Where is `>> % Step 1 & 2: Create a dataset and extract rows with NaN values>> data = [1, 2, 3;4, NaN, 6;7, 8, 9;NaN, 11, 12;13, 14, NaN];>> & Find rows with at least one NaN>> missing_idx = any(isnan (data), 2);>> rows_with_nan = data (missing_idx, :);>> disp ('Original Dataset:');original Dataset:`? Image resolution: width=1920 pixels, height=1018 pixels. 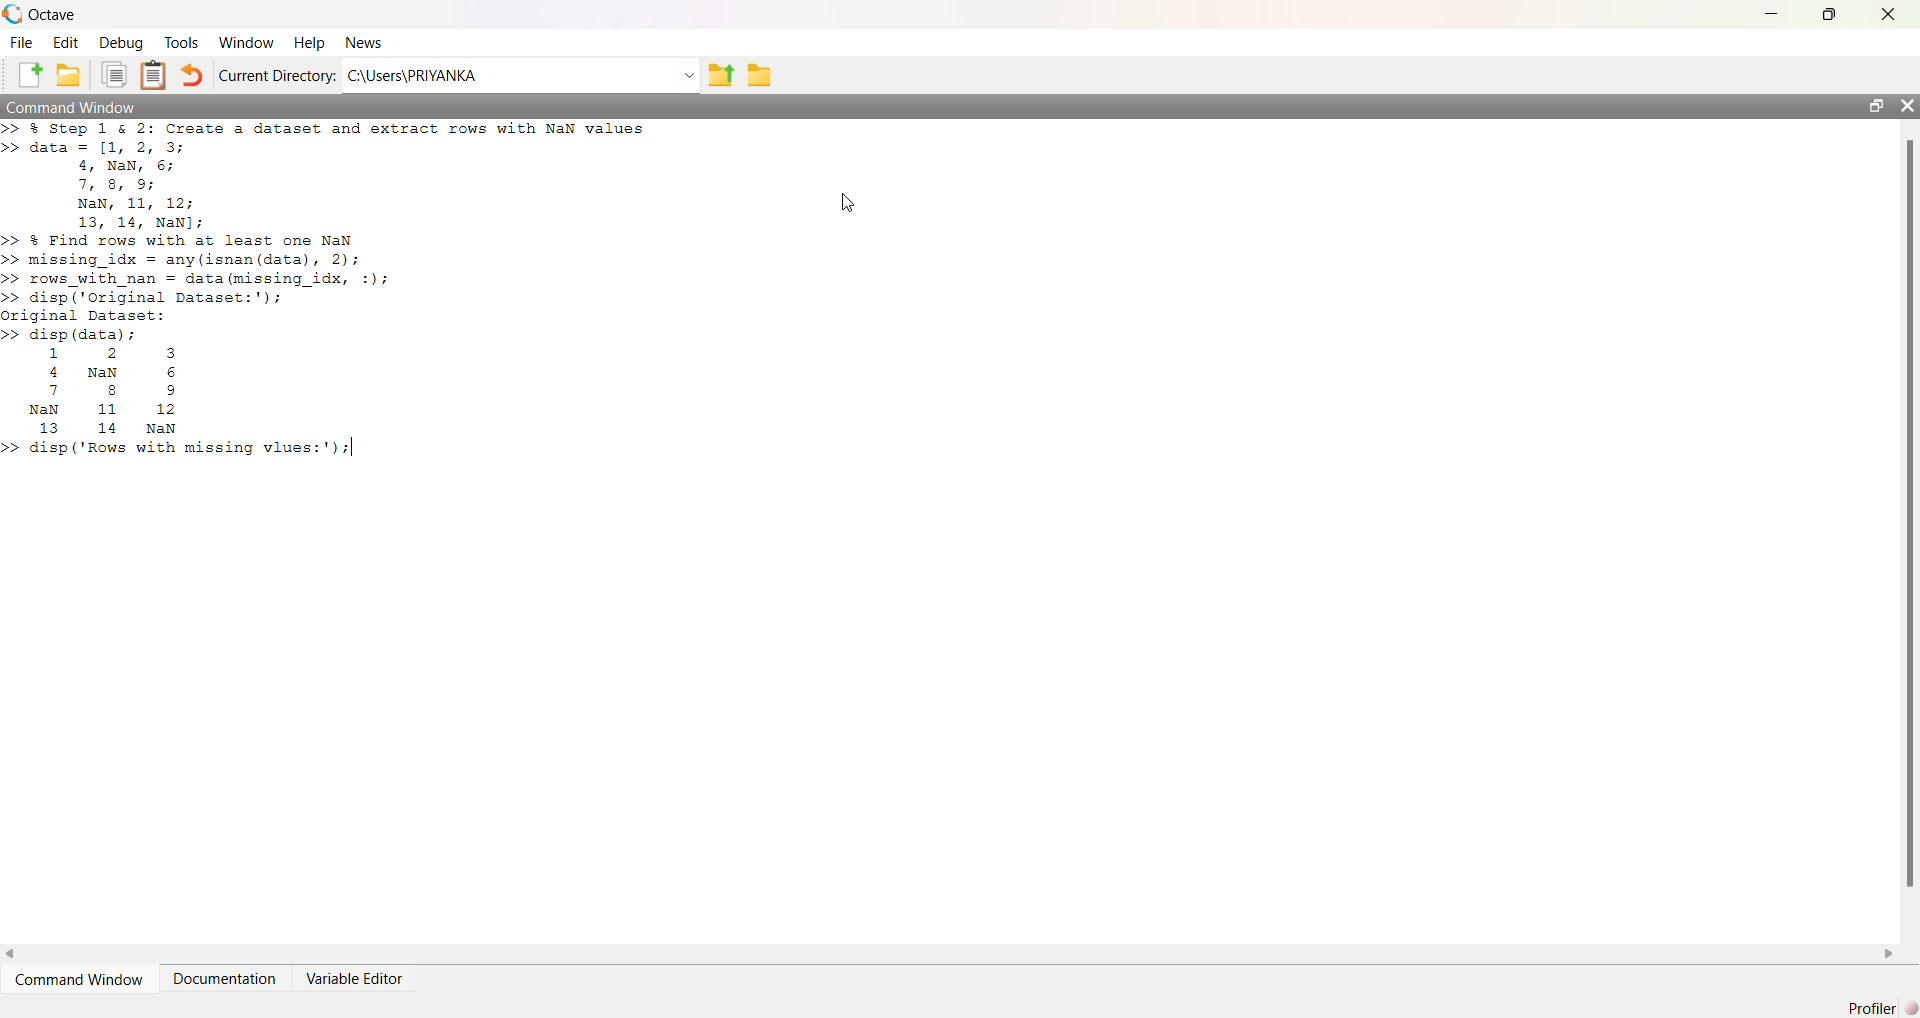 >> % Step 1 & 2: Create a dataset and extract rows with NaN values>> data = [1, 2, 3;4, NaN, 6;7, 8, 9;NaN, 11, 12;13, 14, NaN];>> & Find rows with at least one NaN>> missing_idx = any(isnan (data), 2);>> rows_with_nan = data (missing_idx, :);>> disp ('Original Dataset:');original Dataset: is located at coordinates (329, 221).